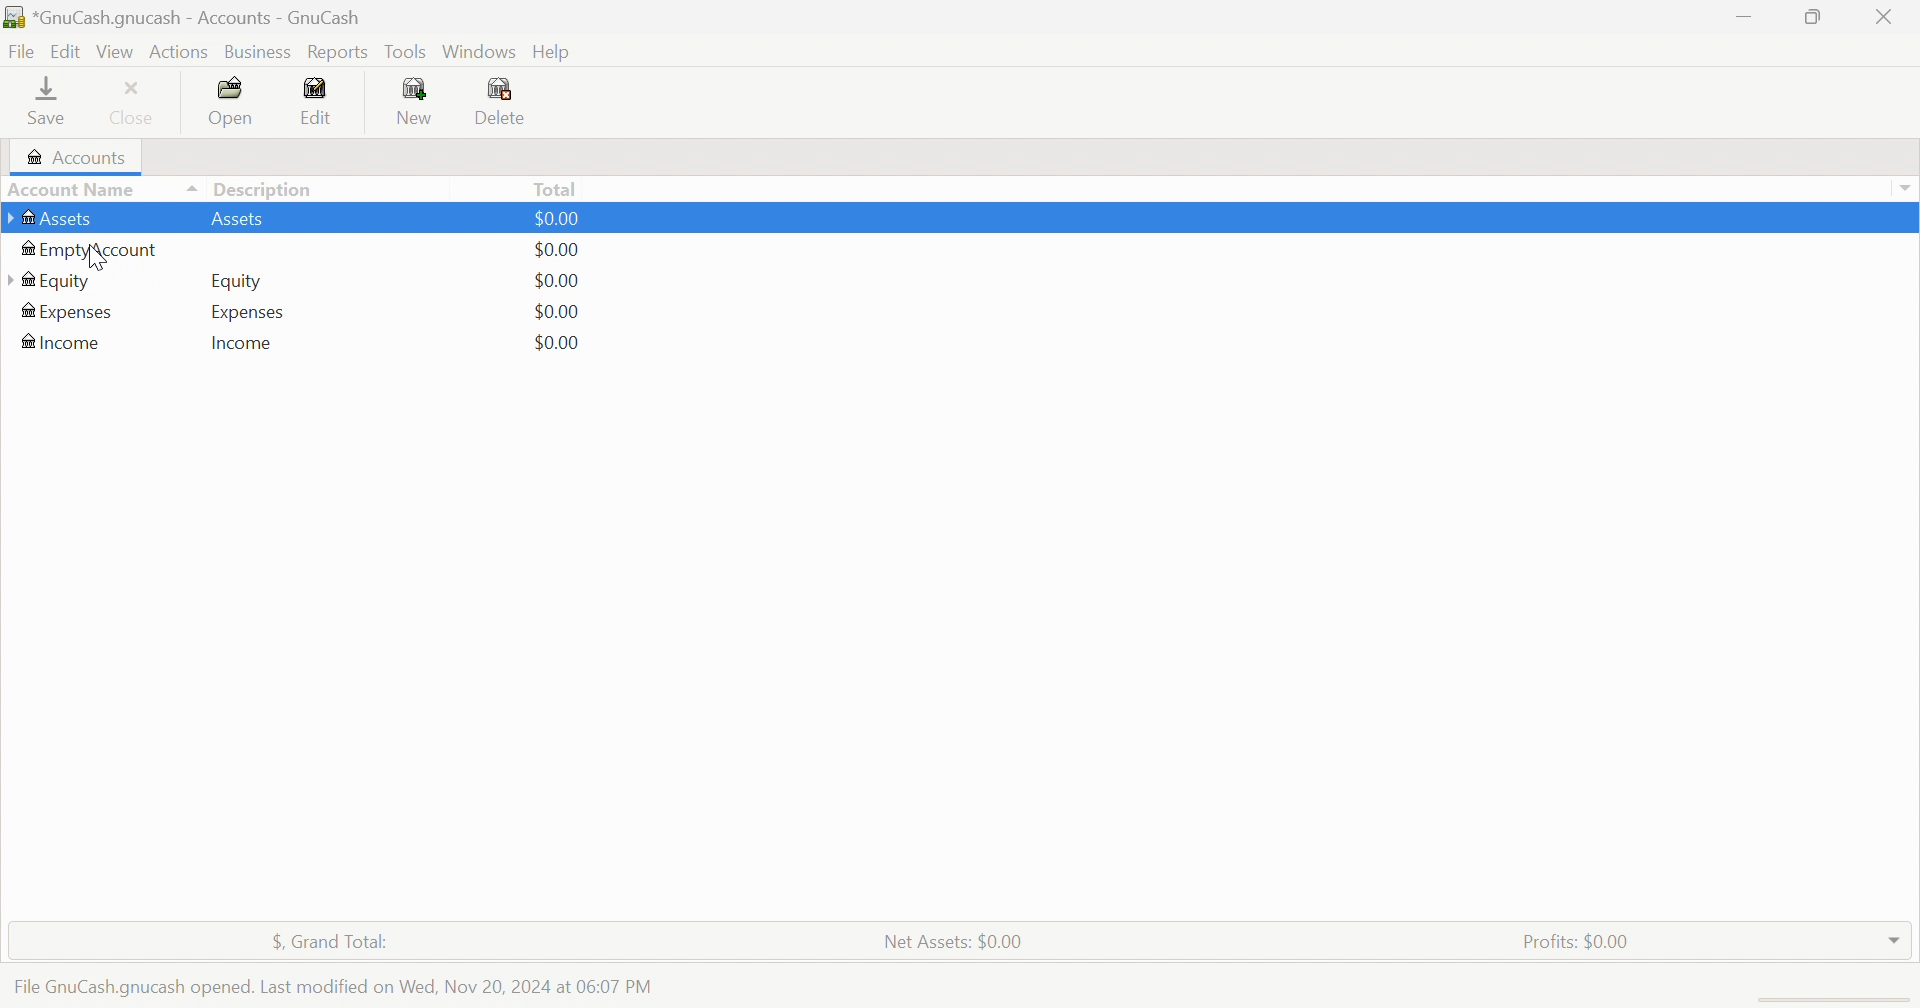  Describe the element at coordinates (267, 189) in the screenshot. I see `Description` at that location.